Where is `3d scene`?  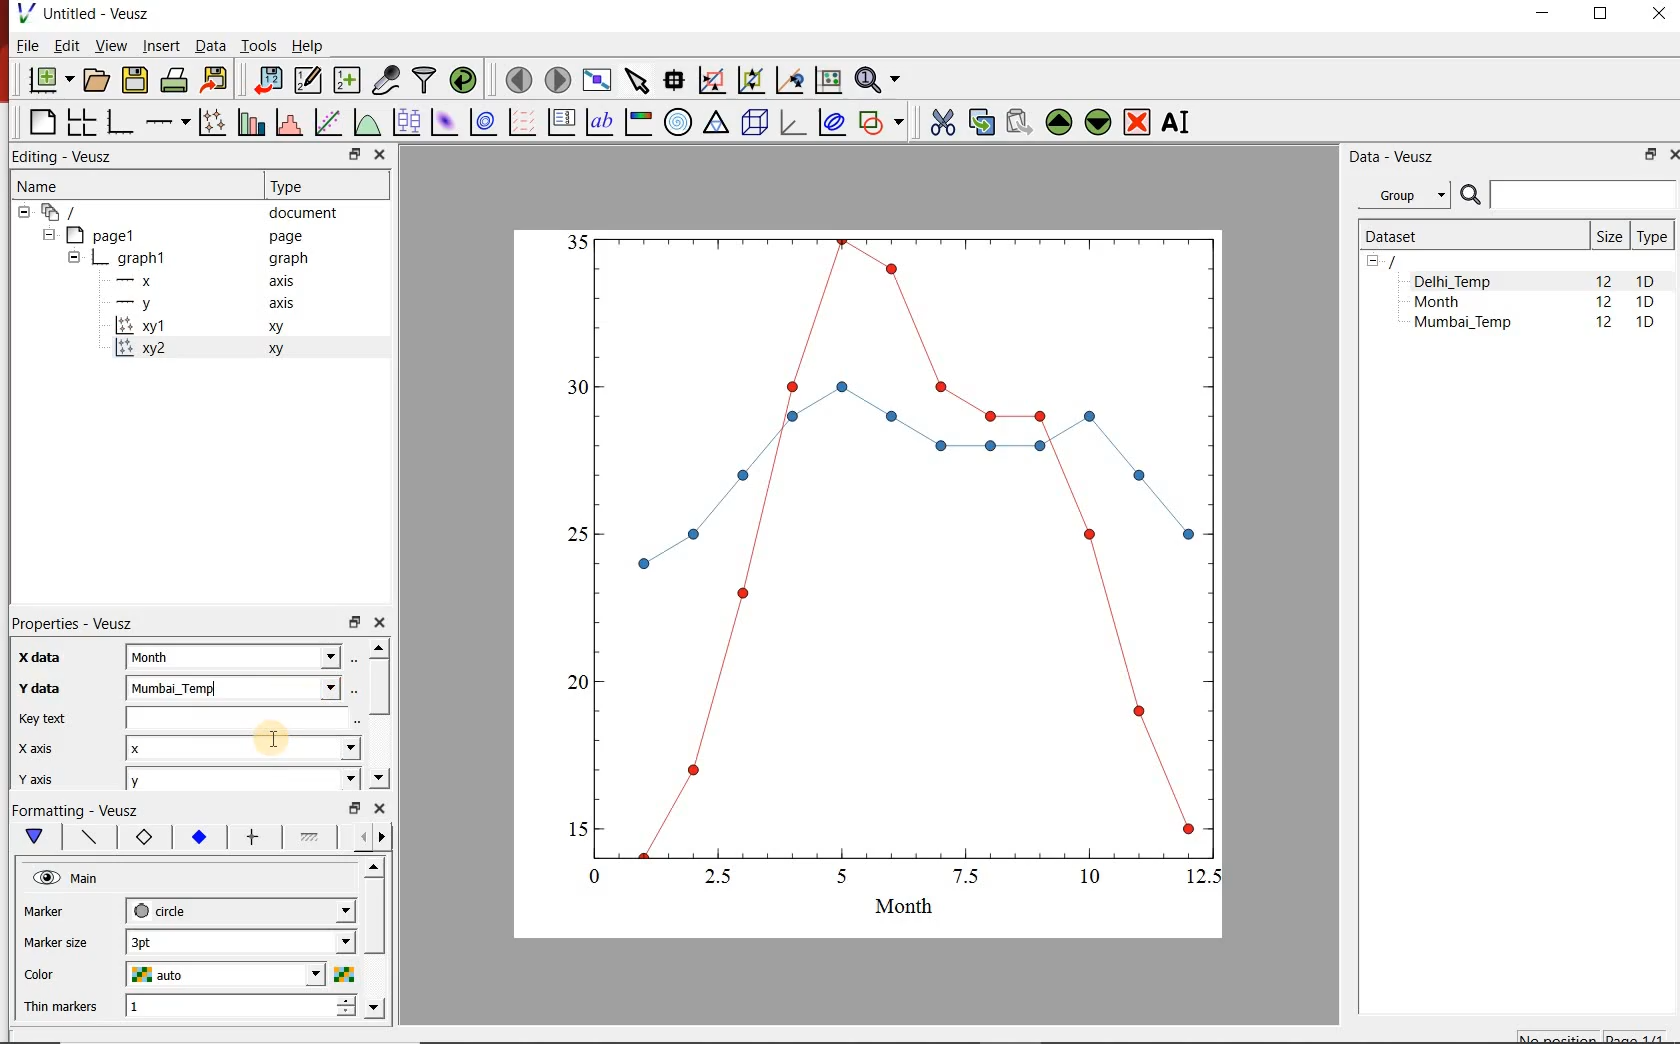 3d scene is located at coordinates (753, 123).